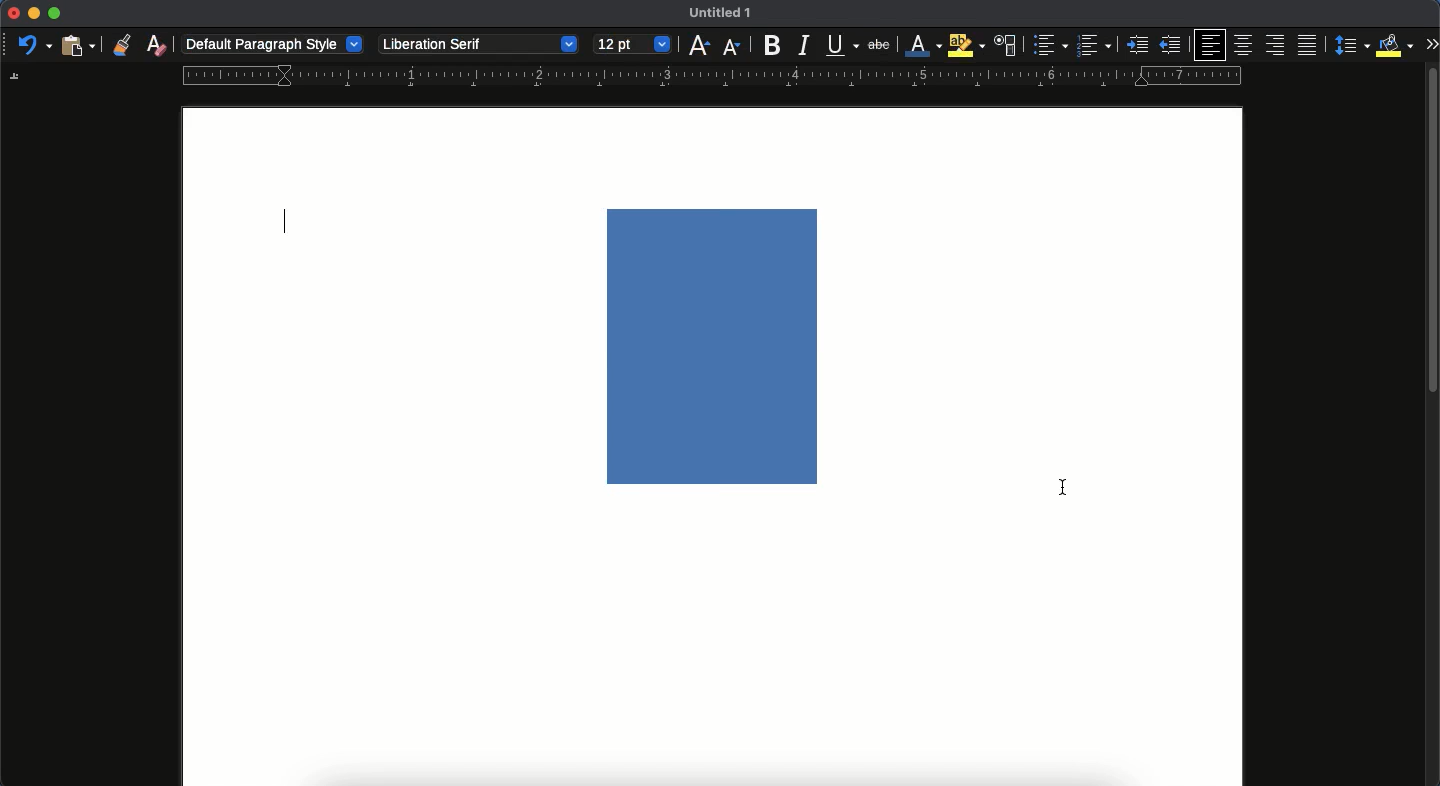  What do you see at coordinates (1246, 44) in the screenshot?
I see `center aligned` at bounding box center [1246, 44].